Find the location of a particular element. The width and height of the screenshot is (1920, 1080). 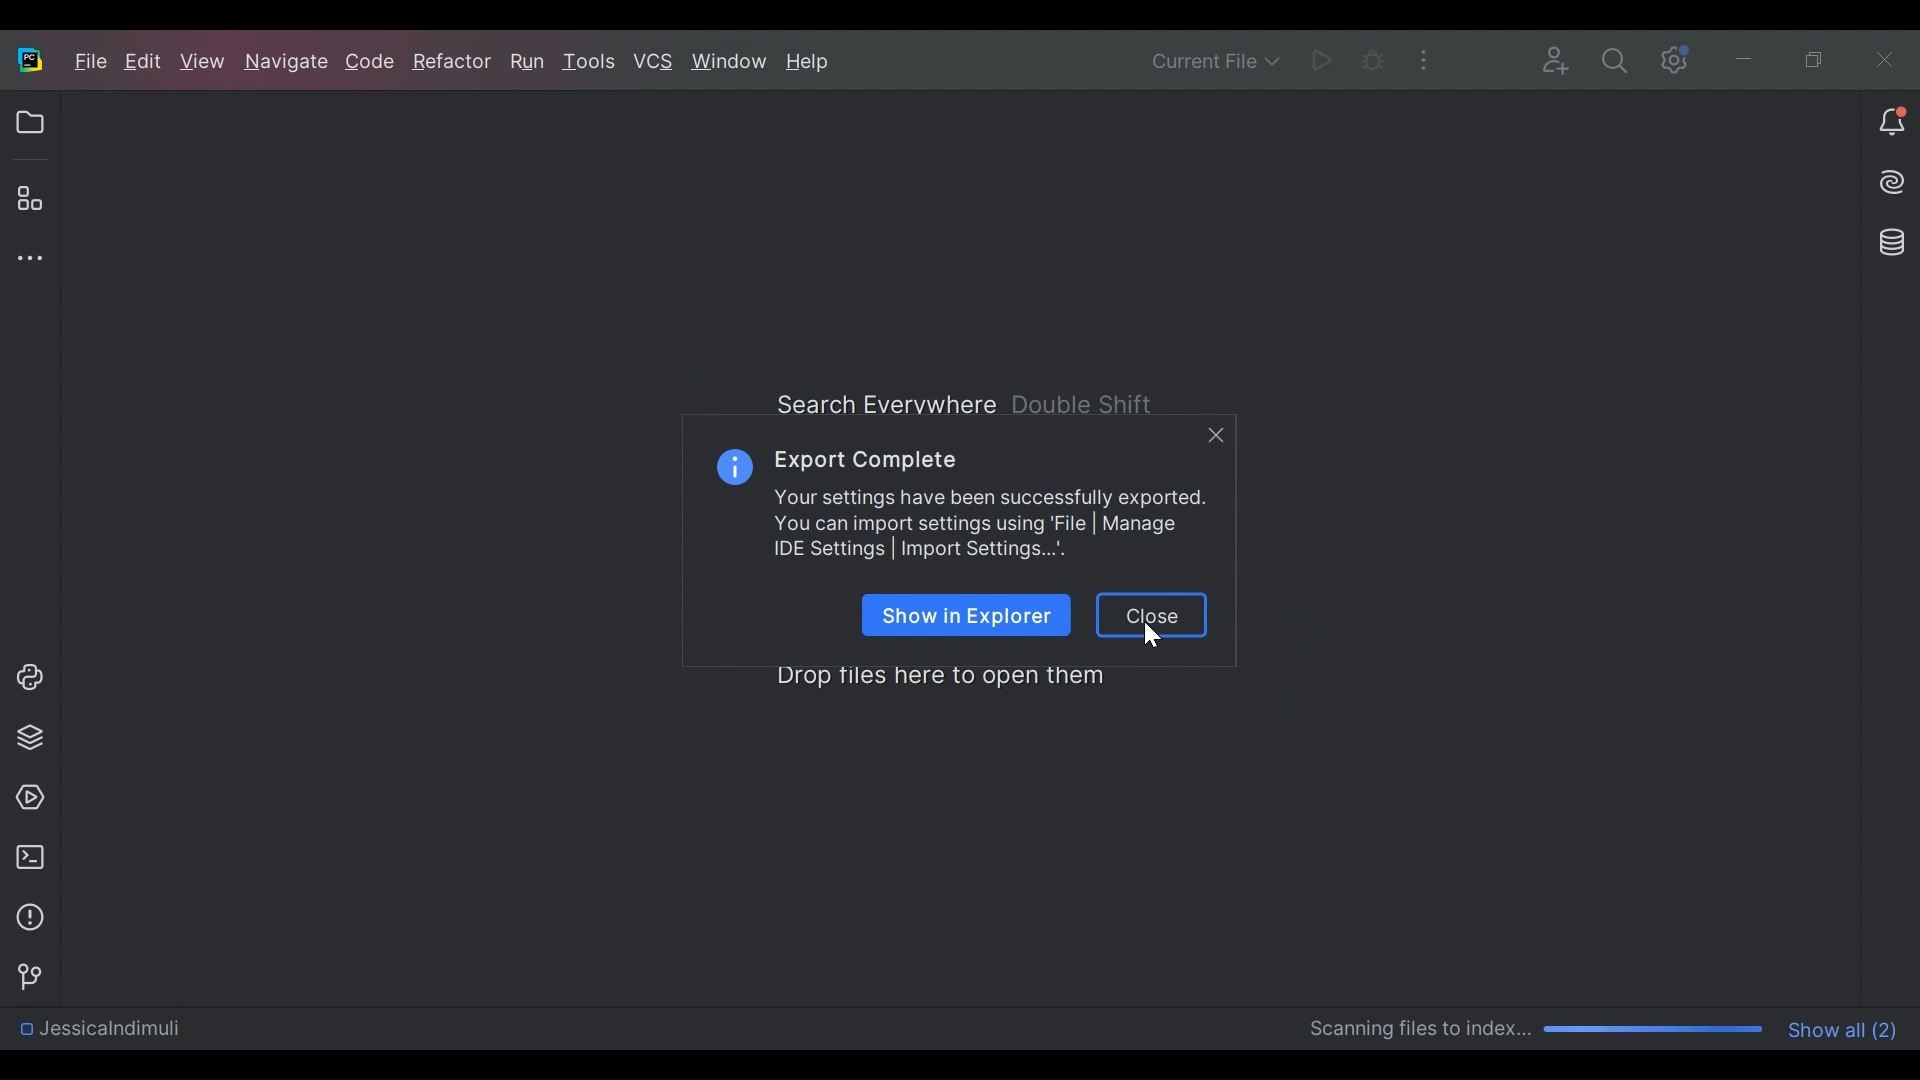

Close is located at coordinates (1878, 56).